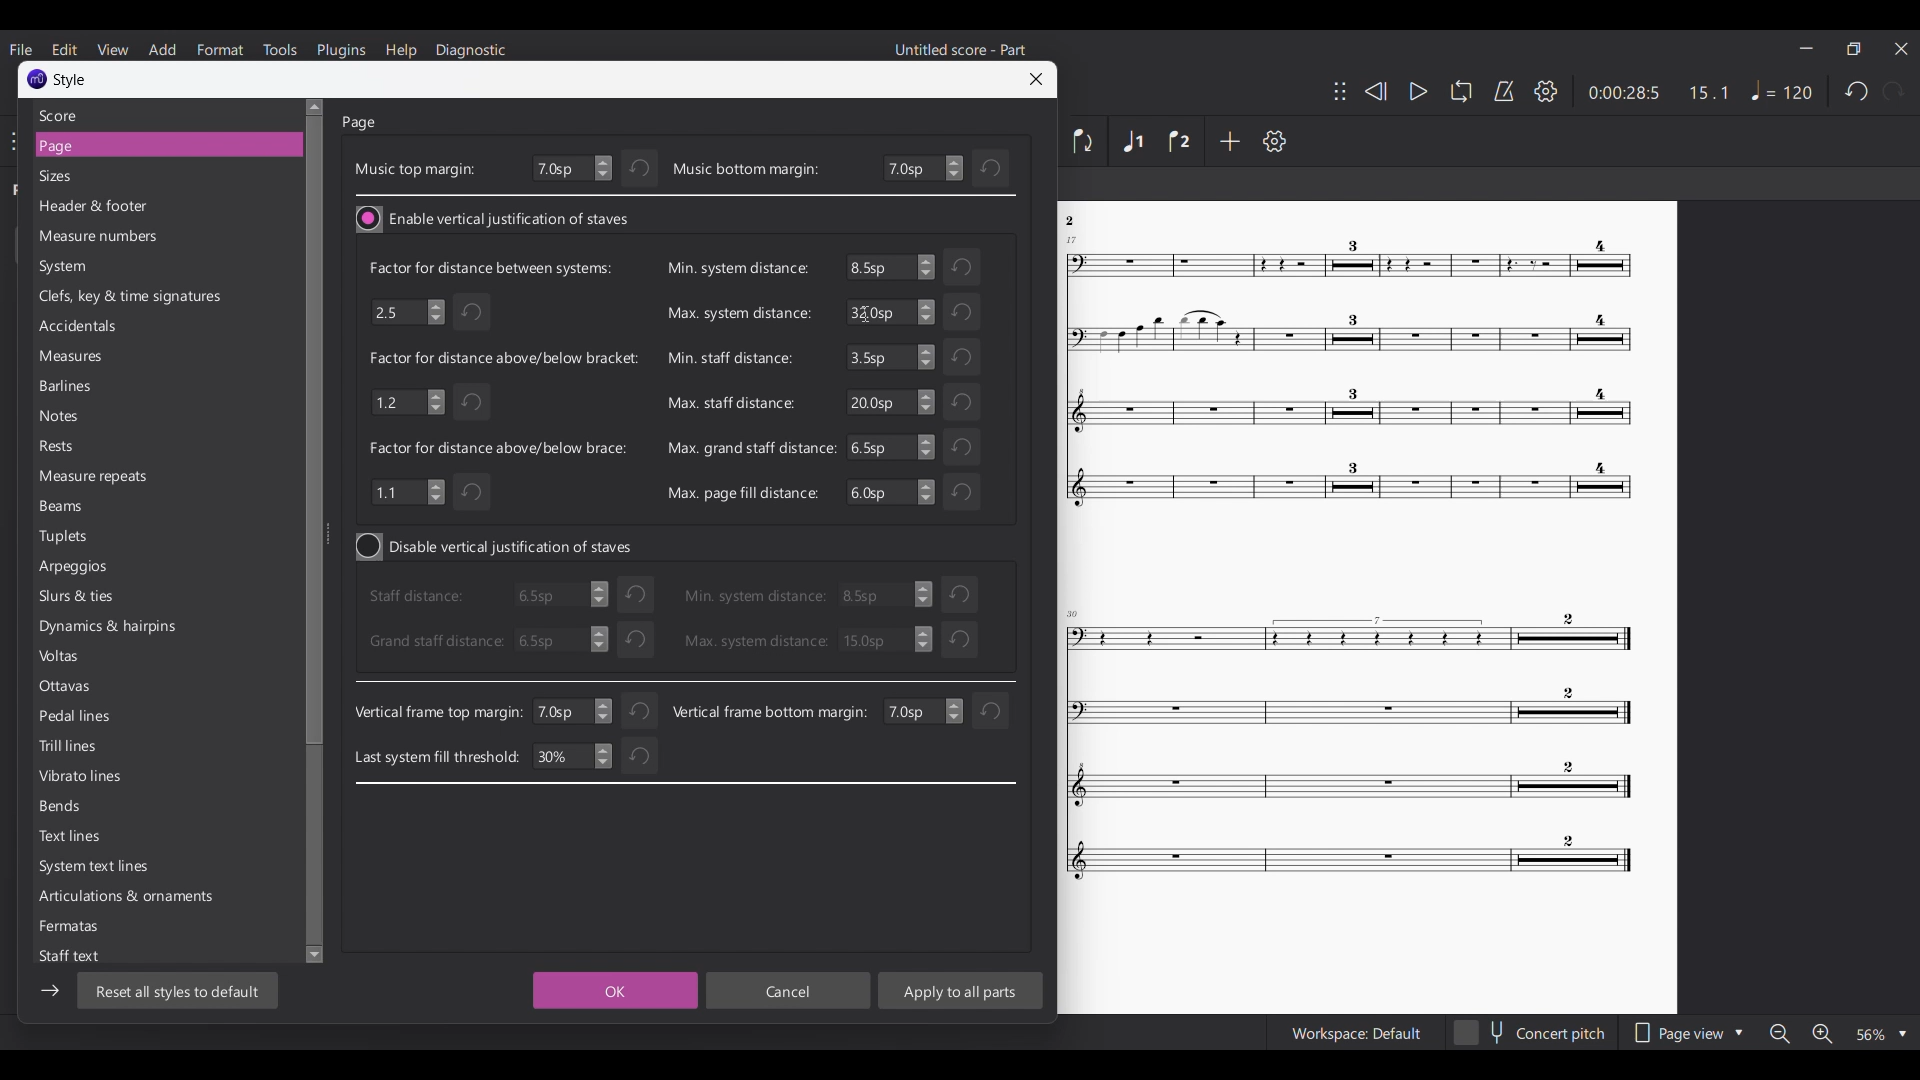 The image size is (1920, 1080). What do you see at coordinates (138, 297) in the screenshot?
I see `Clefs, key & time signature` at bounding box center [138, 297].